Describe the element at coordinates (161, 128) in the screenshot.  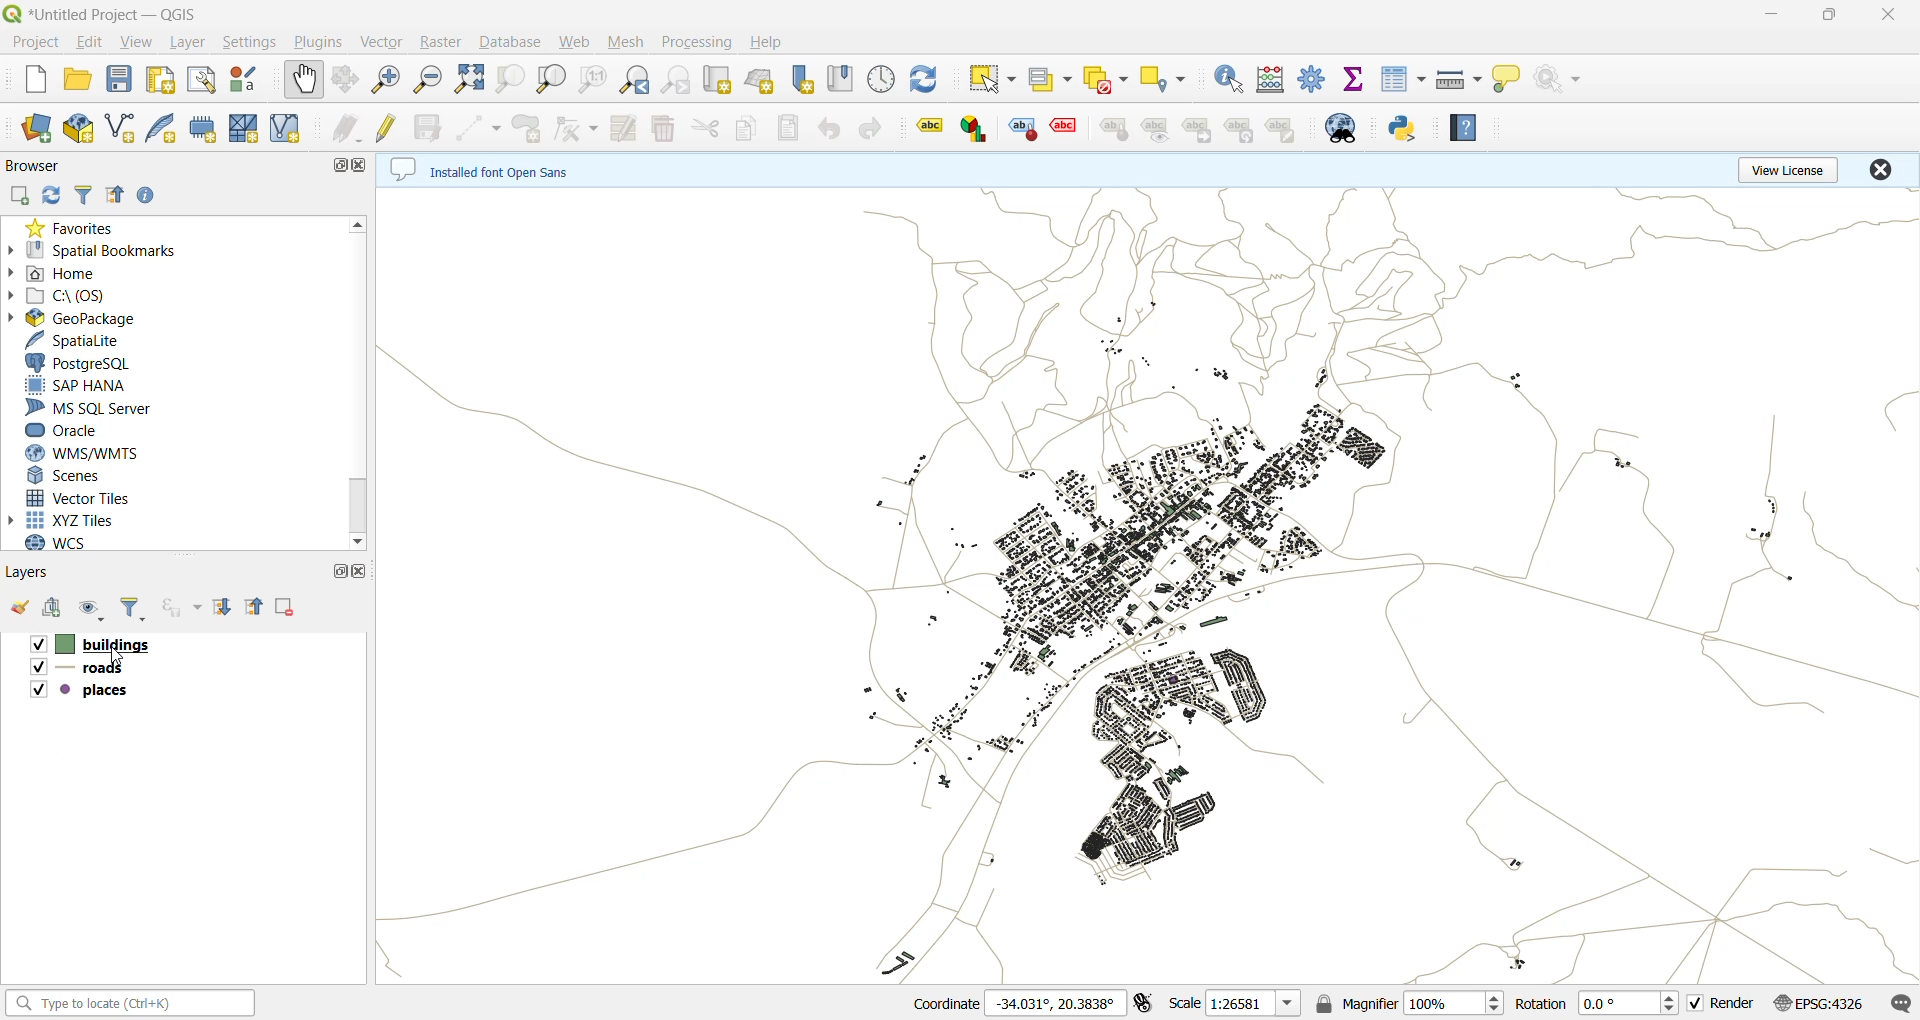
I see `new spatialite` at that location.